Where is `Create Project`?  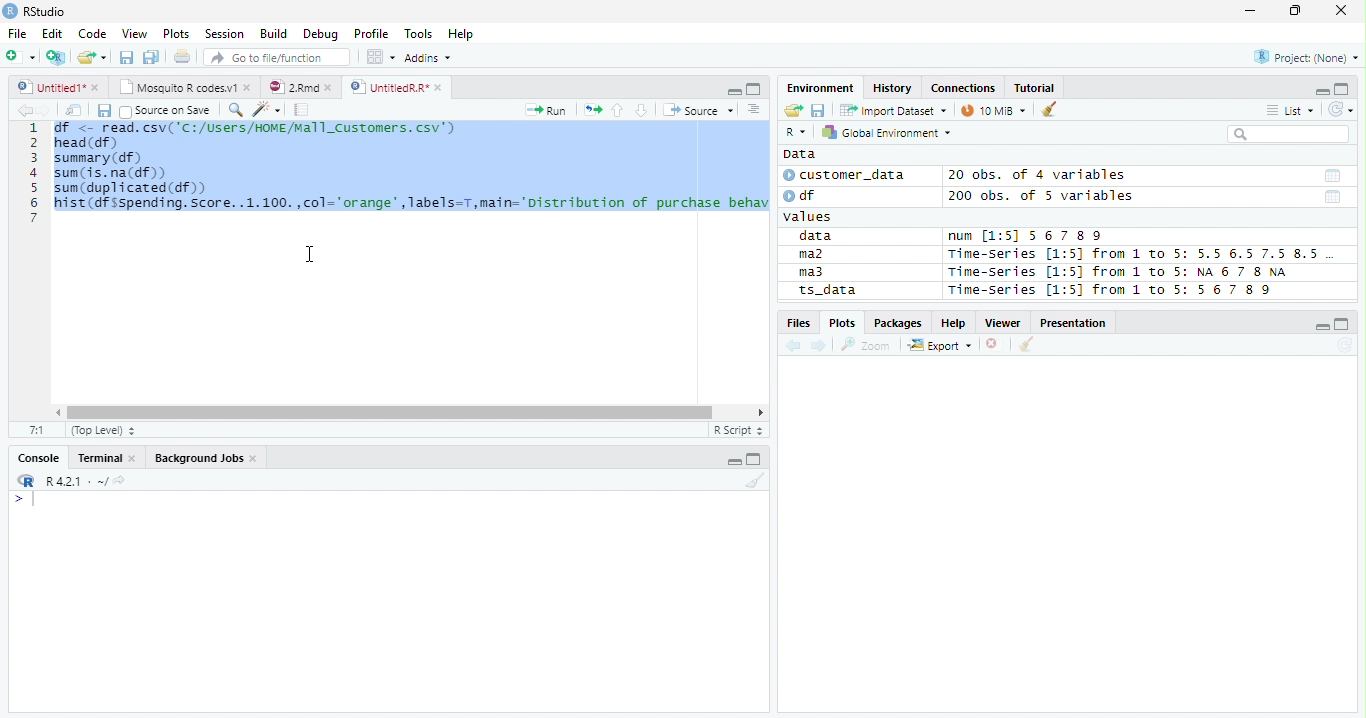
Create Project is located at coordinates (57, 57).